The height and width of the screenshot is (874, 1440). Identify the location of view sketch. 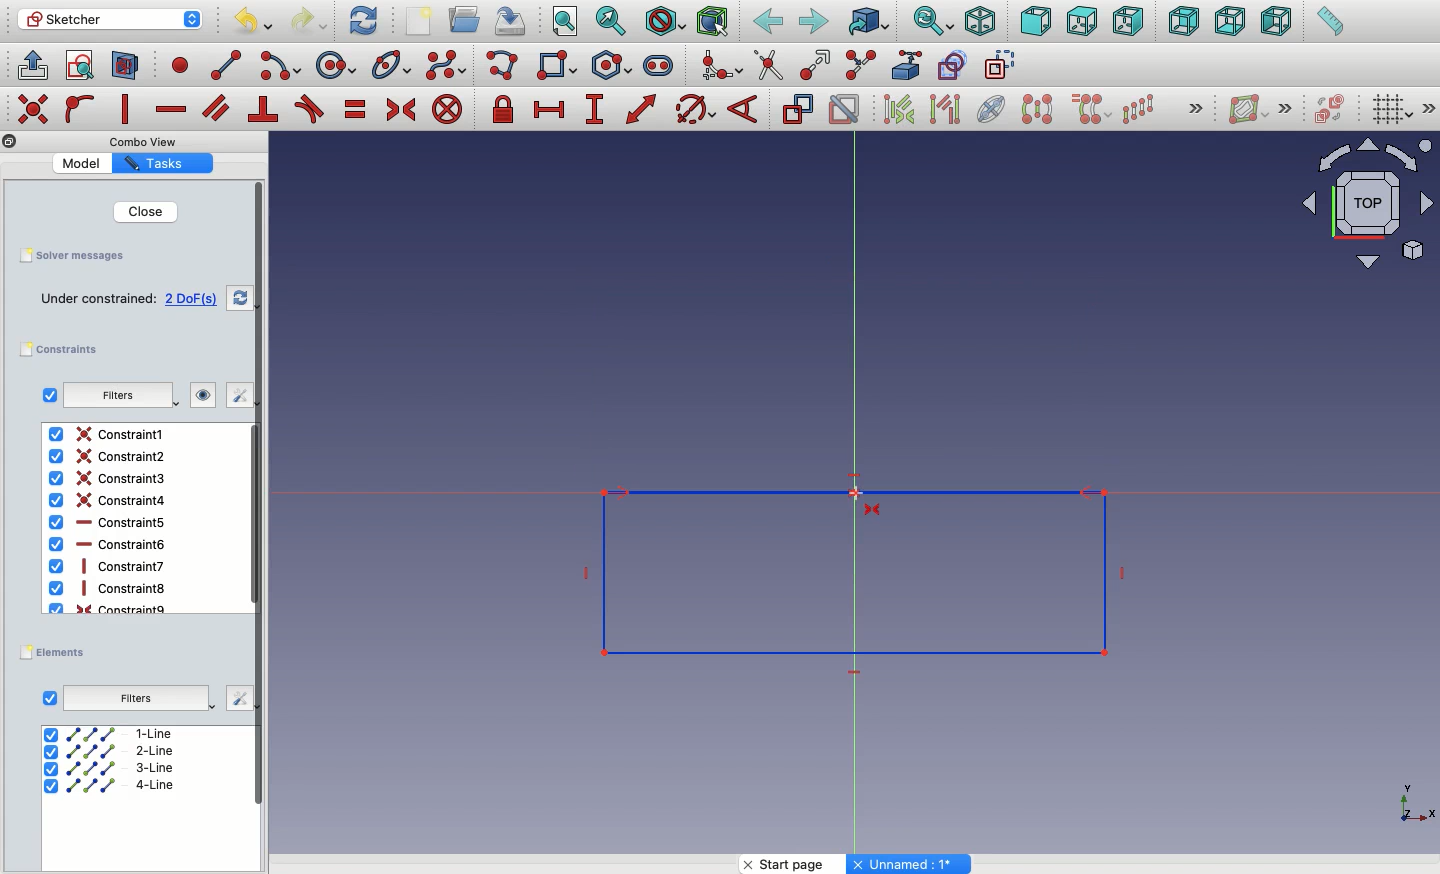
(83, 67).